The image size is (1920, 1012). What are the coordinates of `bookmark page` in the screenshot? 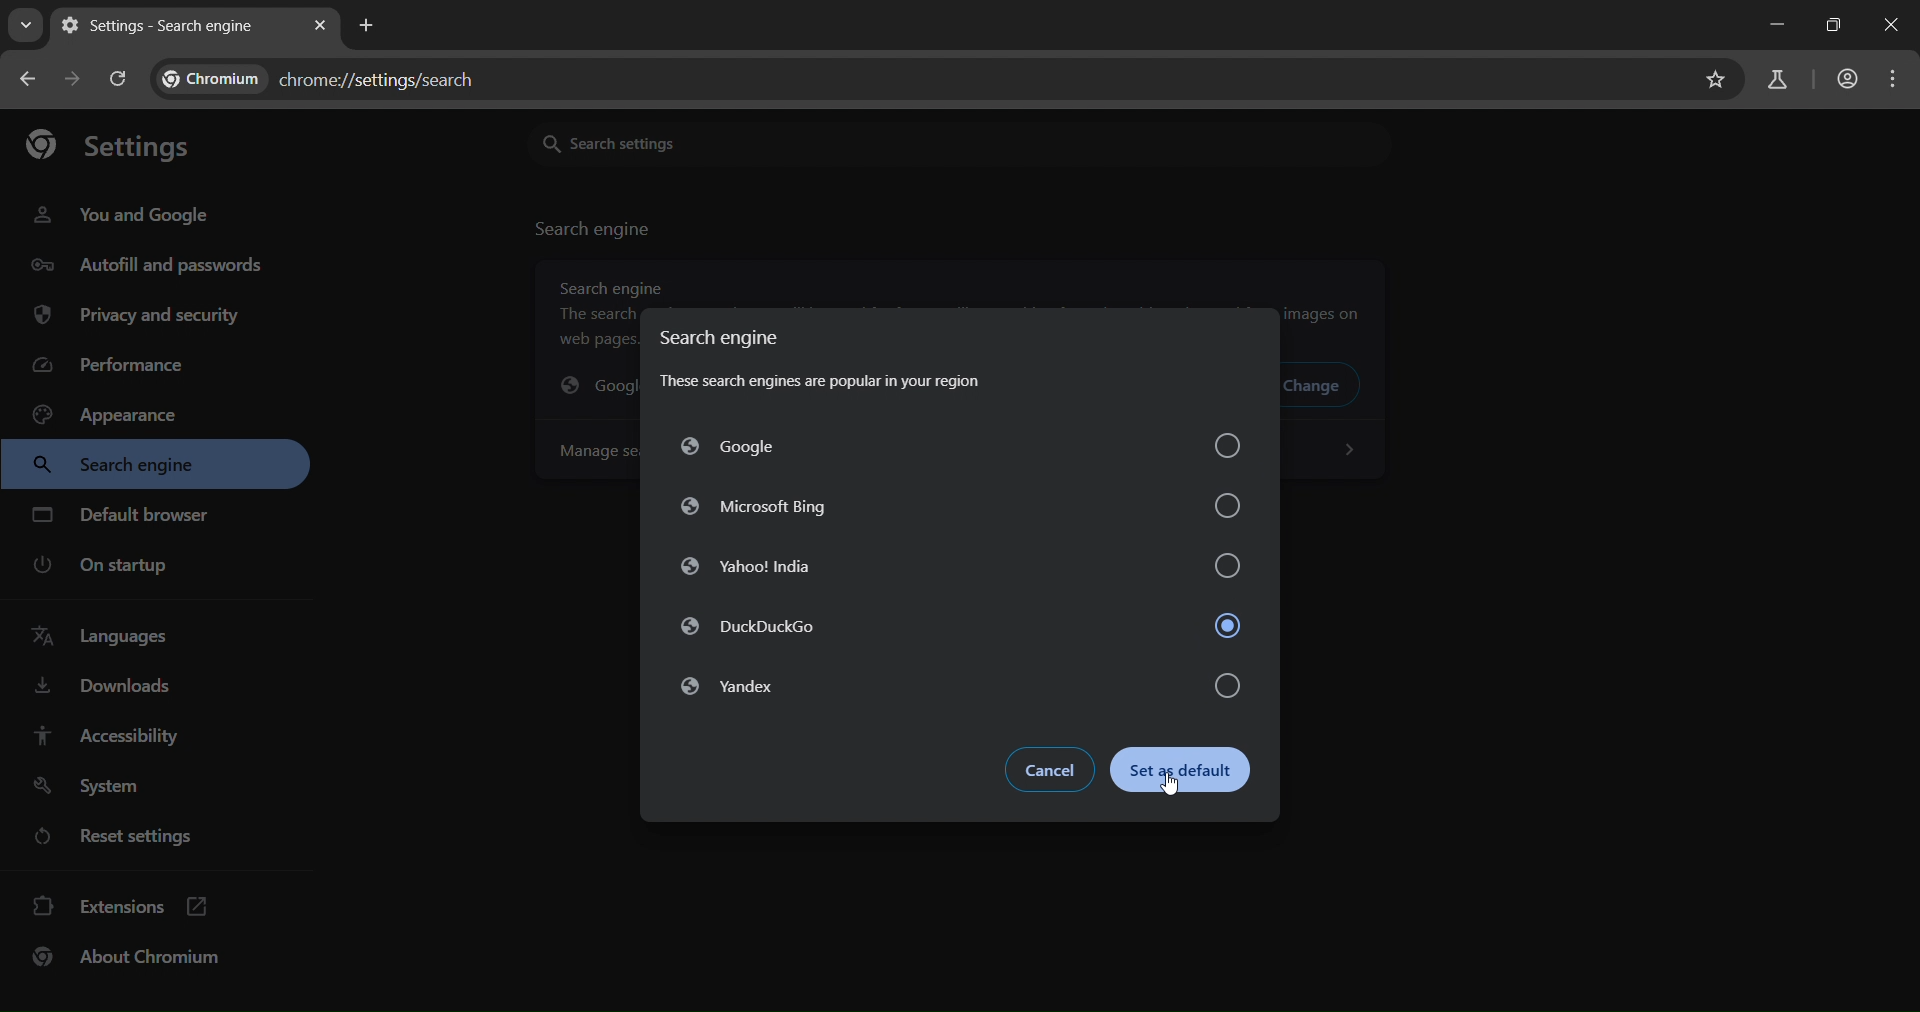 It's located at (1717, 79).